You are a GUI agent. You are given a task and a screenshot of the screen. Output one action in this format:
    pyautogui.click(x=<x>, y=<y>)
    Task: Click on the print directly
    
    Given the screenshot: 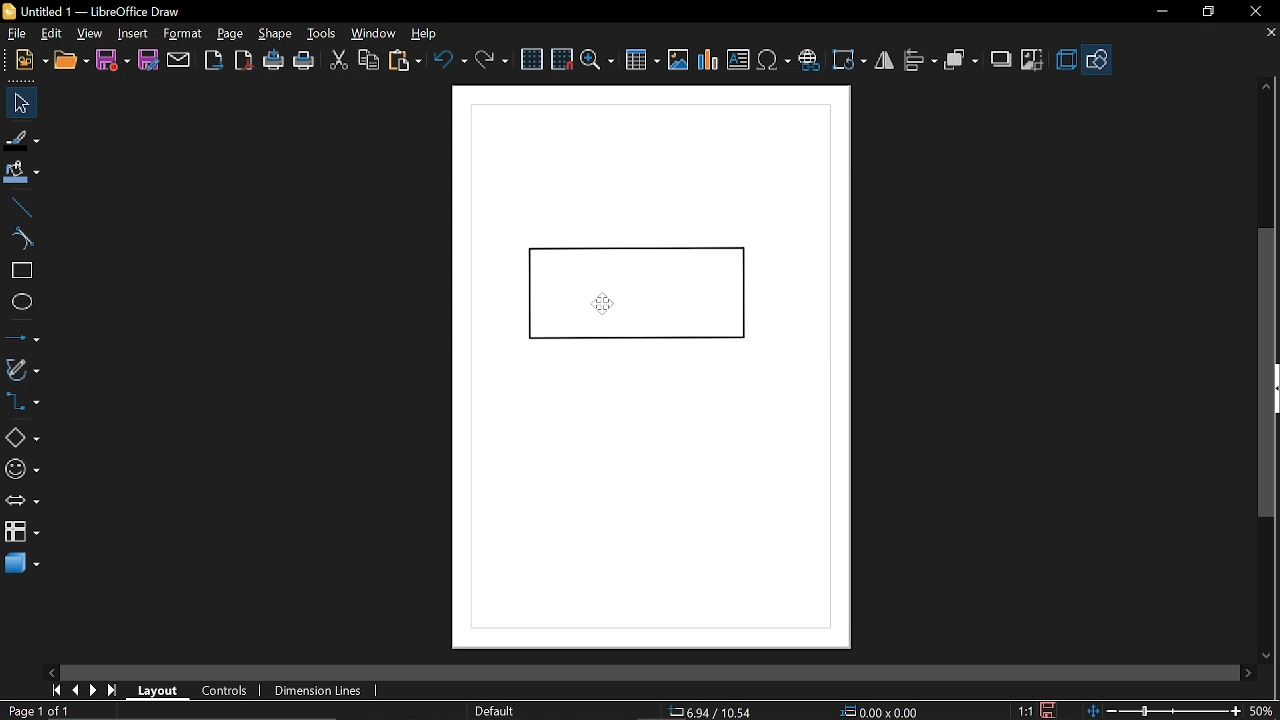 What is the action you would take?
    pyautogui.click(x=272, y=59)
    